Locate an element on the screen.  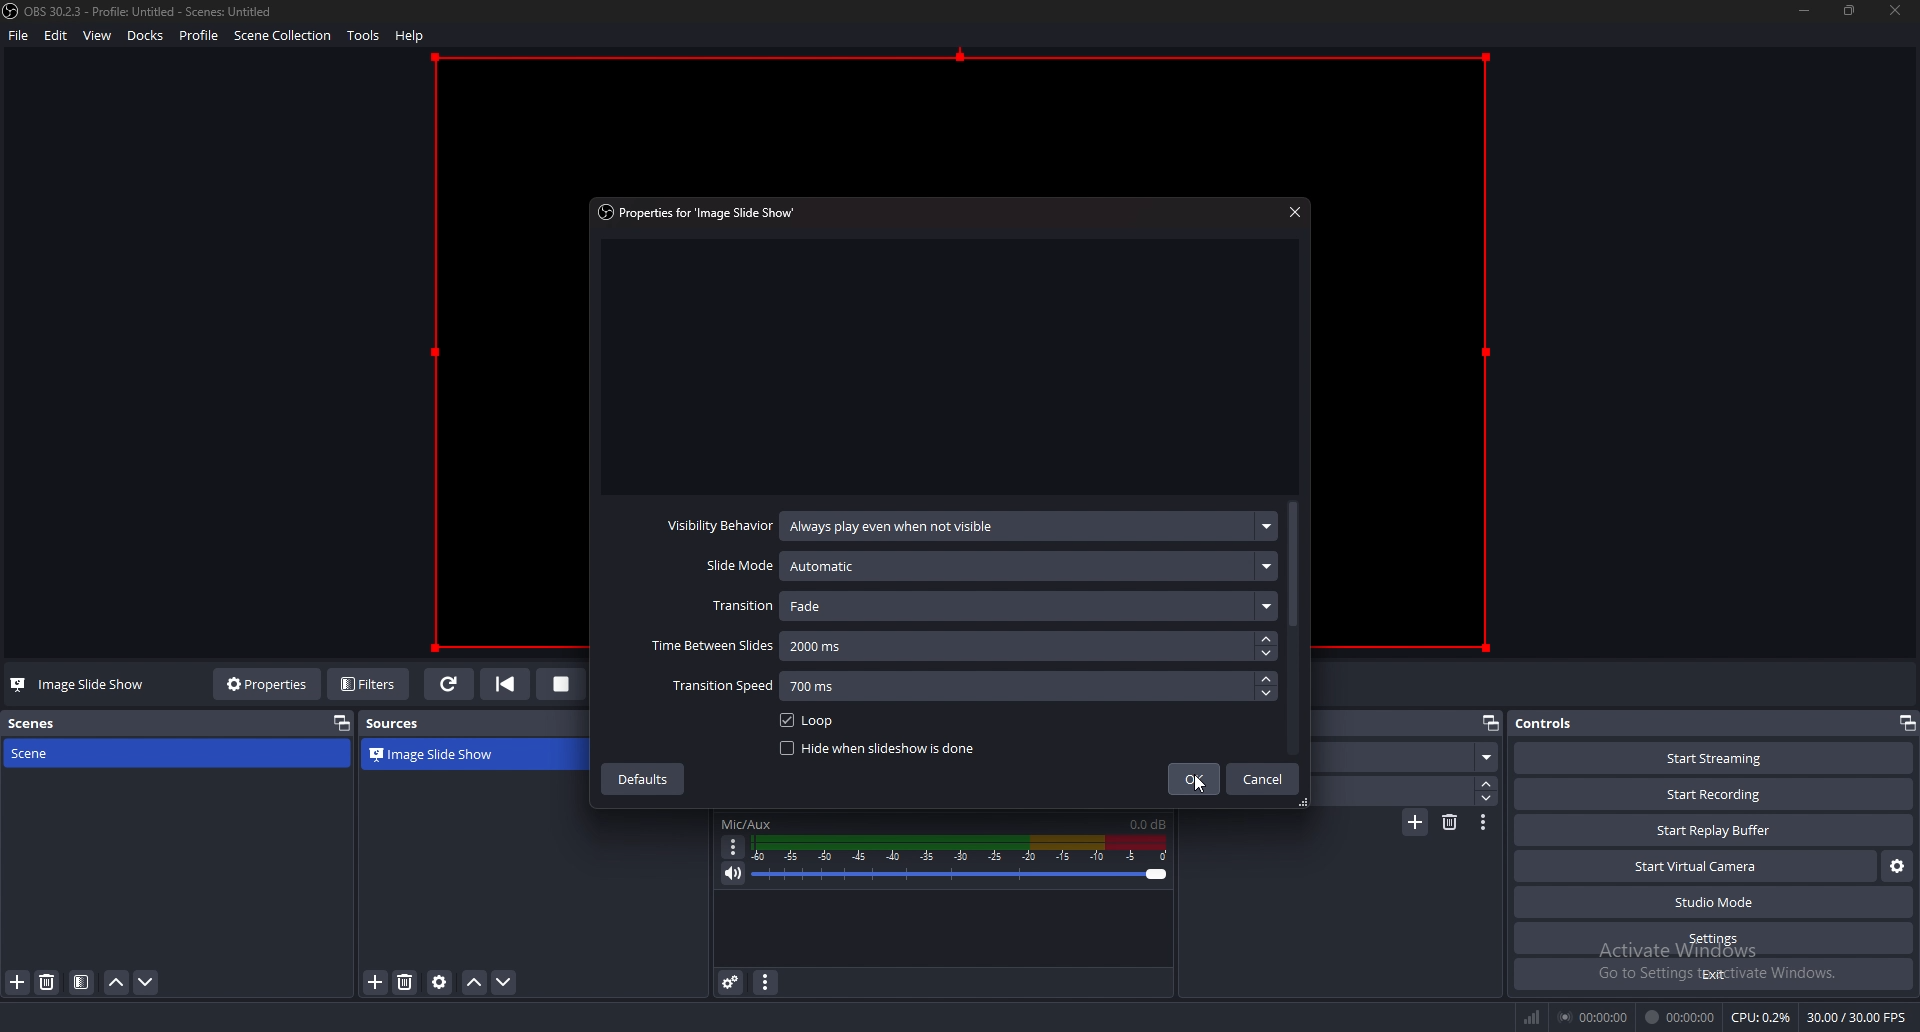
network is located at coordinates (1534, 1018).